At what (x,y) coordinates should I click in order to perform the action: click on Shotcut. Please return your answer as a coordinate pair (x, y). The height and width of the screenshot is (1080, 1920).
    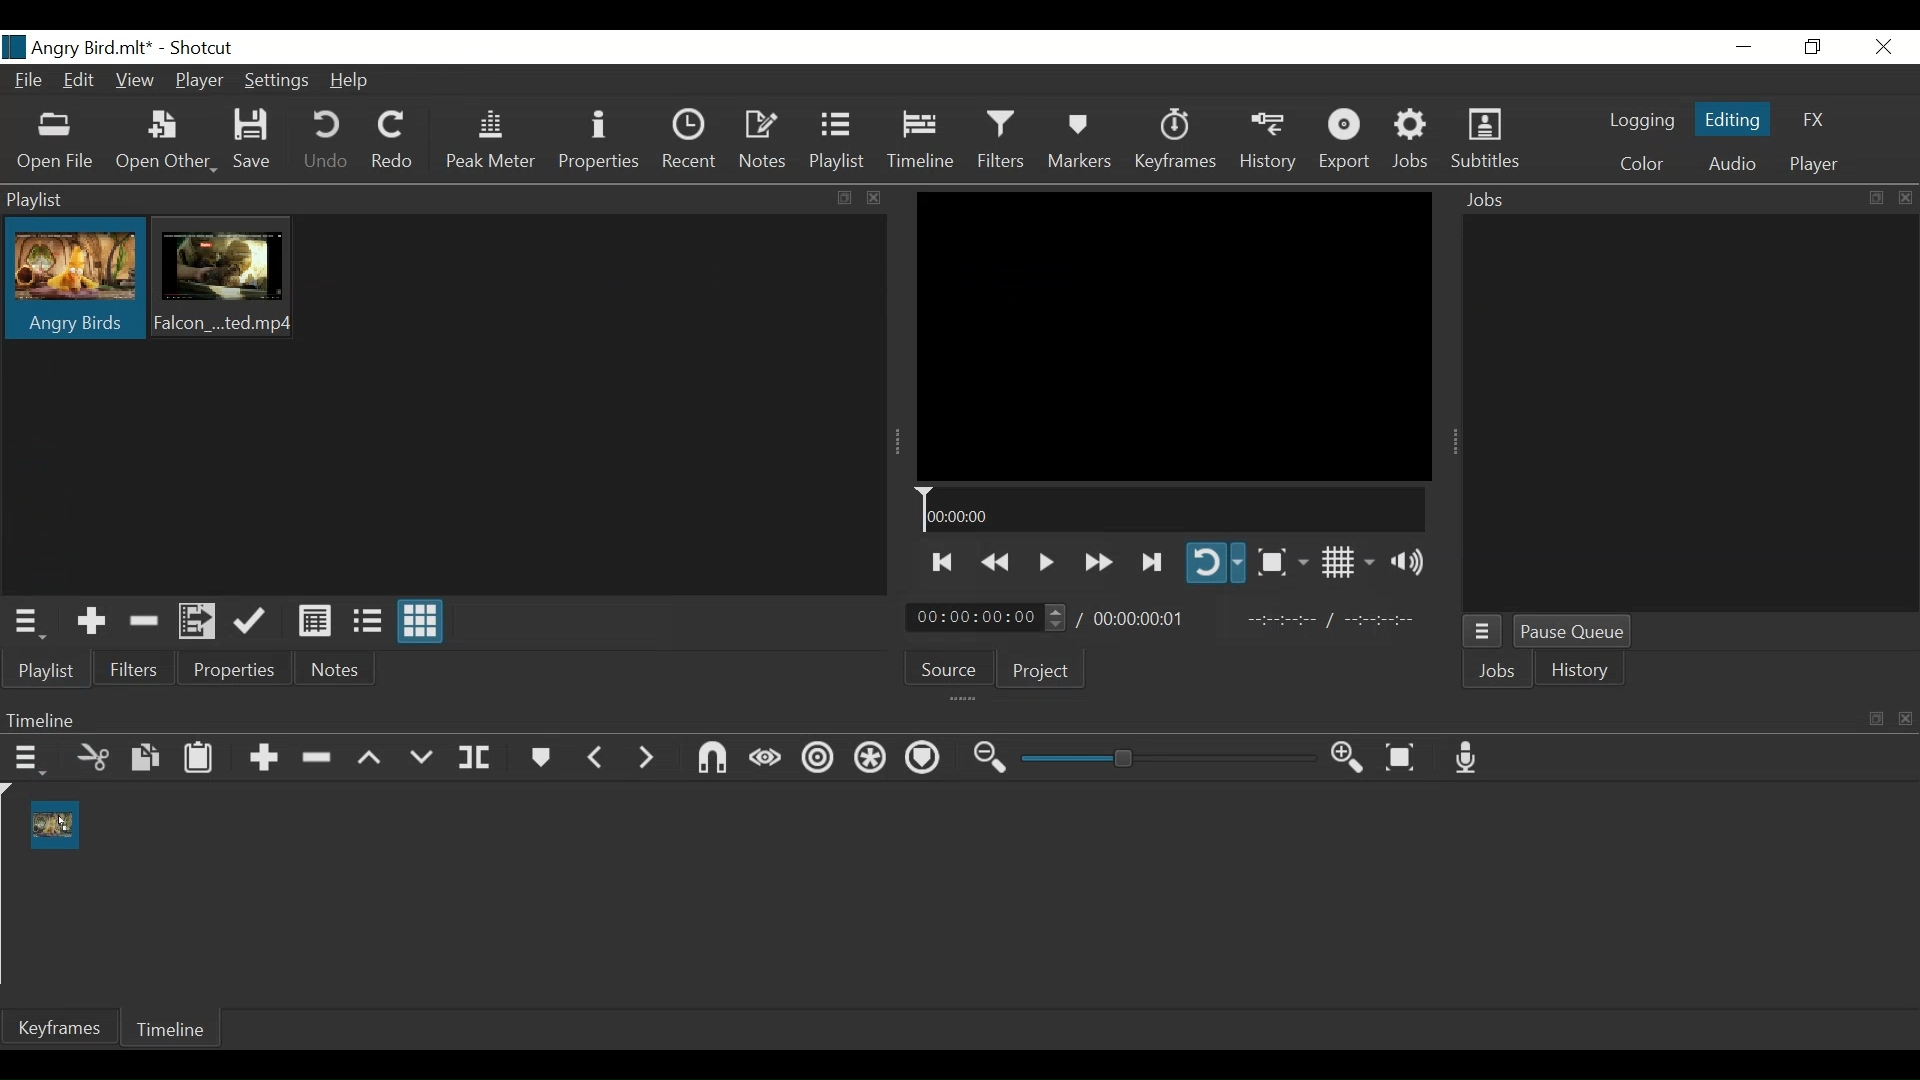
    Looking at the image, I should click on (200, 47).